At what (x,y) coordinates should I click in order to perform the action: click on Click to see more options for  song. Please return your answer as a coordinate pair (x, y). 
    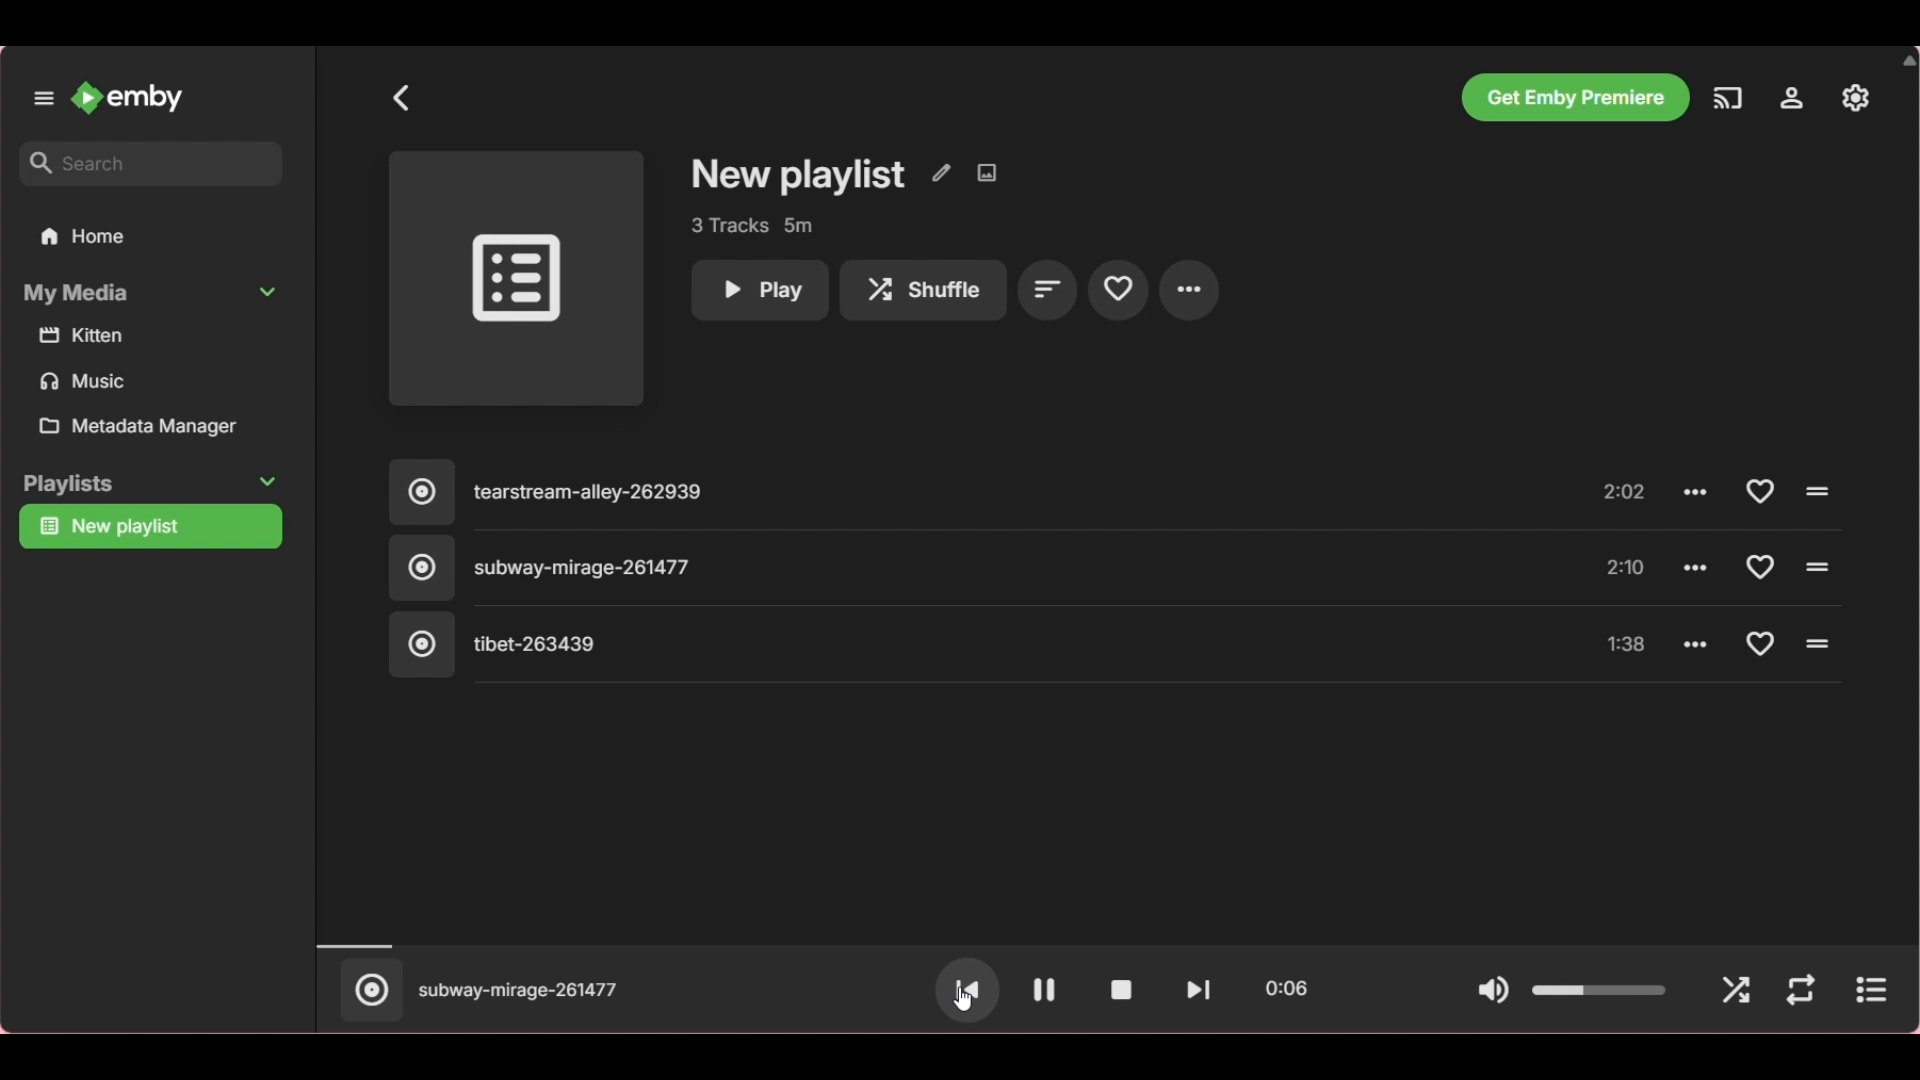
    Looking at the image, I should click on (1698, 492).